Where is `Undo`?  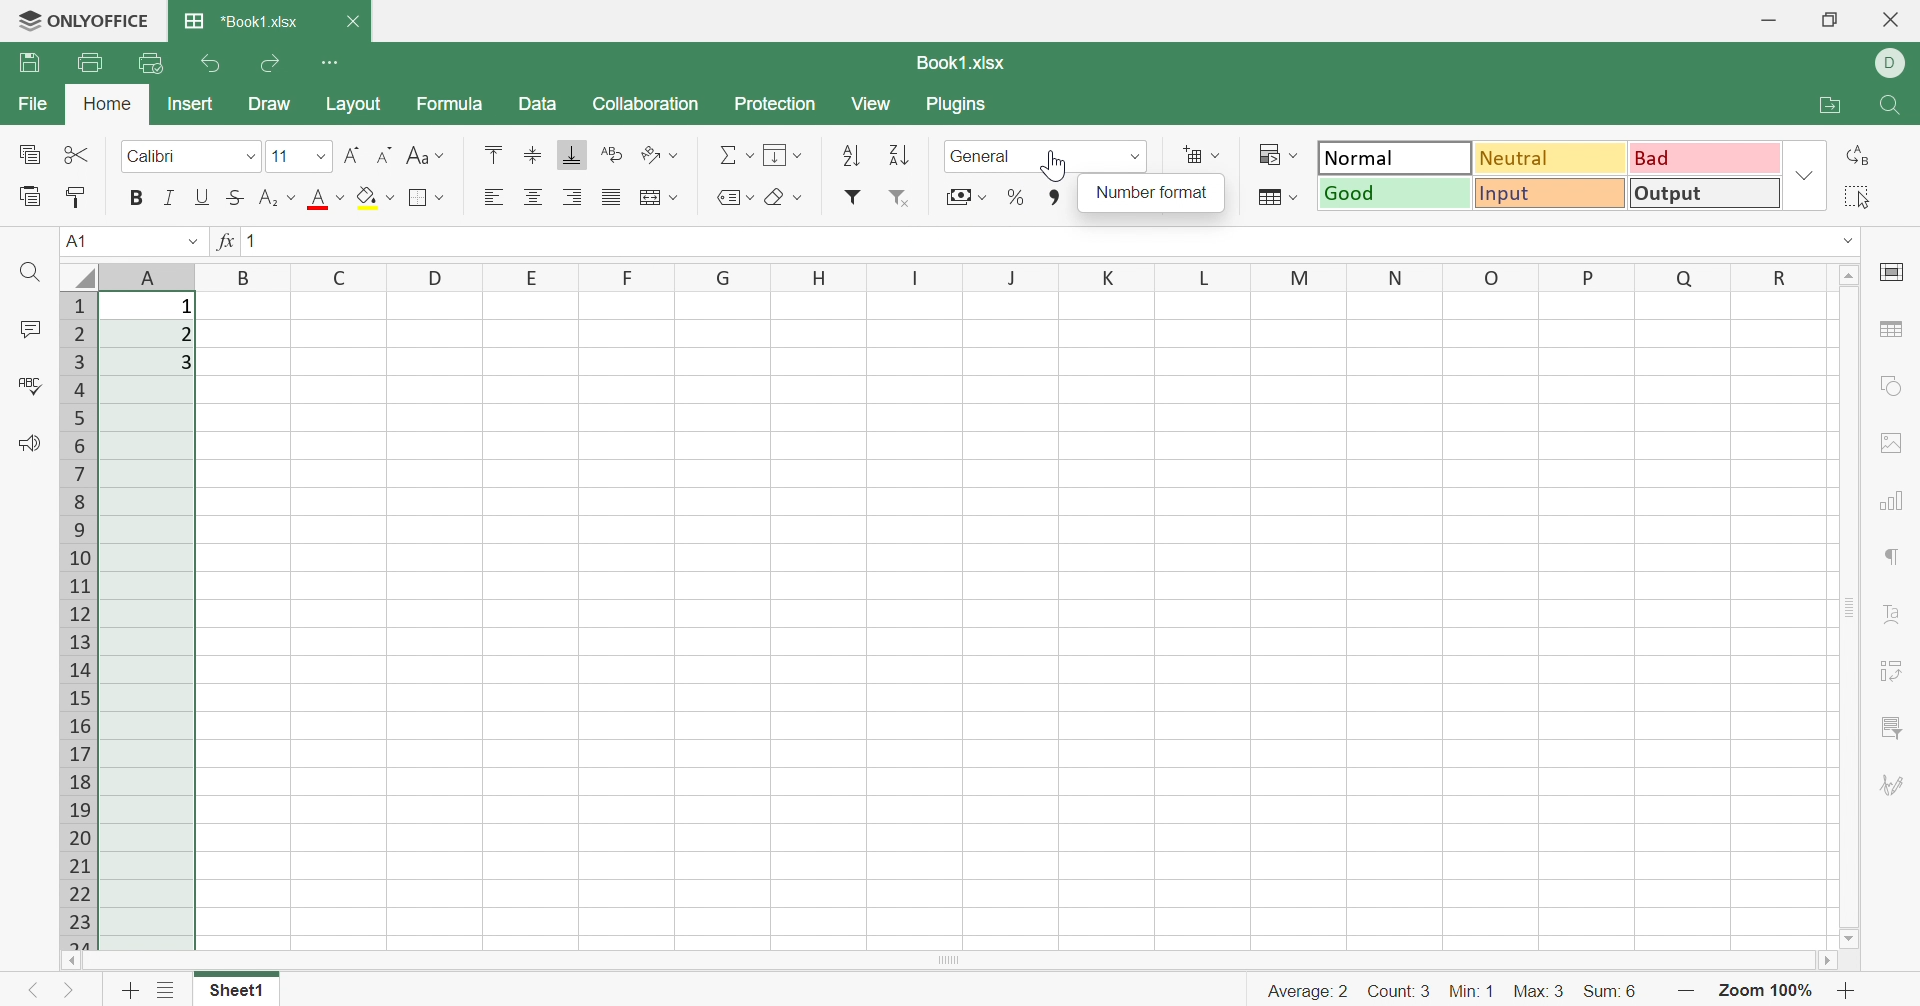
Undo is located at coordinates (214, 62).